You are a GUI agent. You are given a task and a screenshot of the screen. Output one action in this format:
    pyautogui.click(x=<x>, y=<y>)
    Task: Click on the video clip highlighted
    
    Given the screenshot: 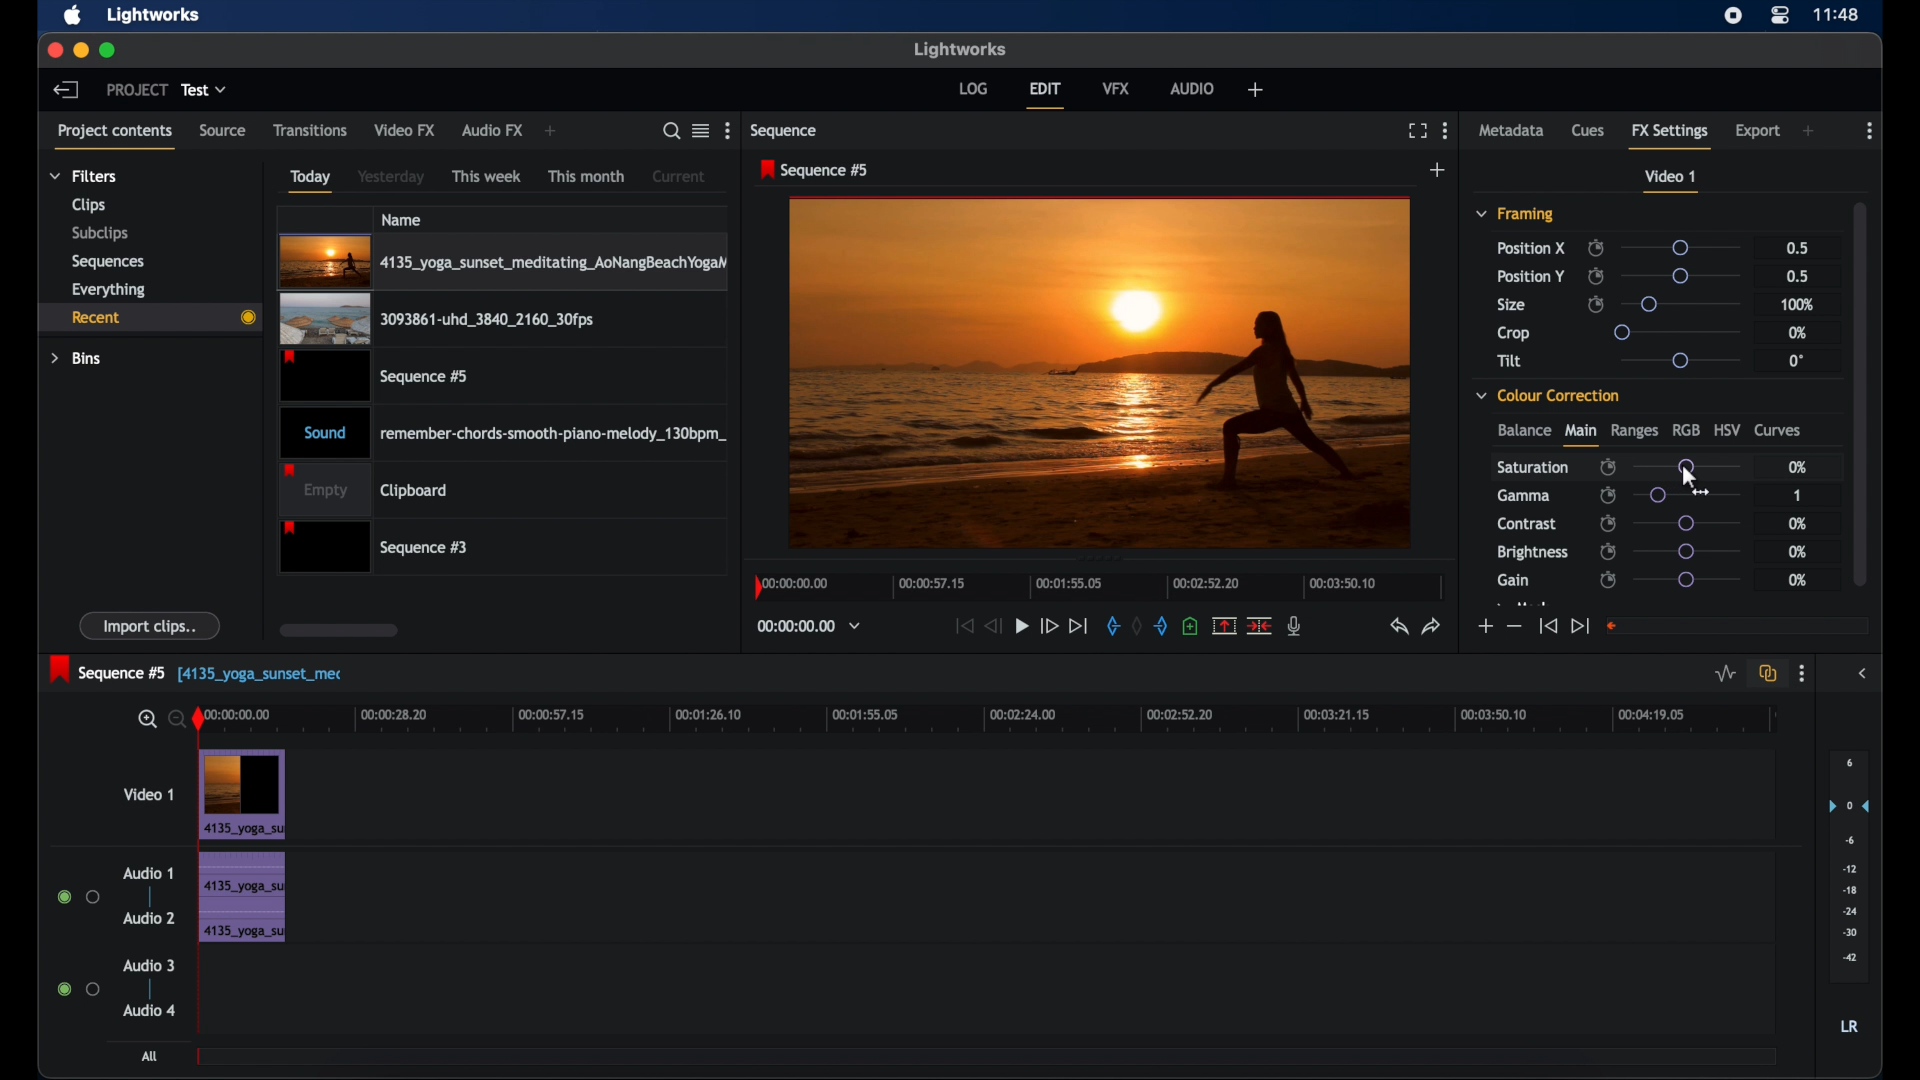 What is the action you would take?
    pyautogui.click(x=503, y=262)
    